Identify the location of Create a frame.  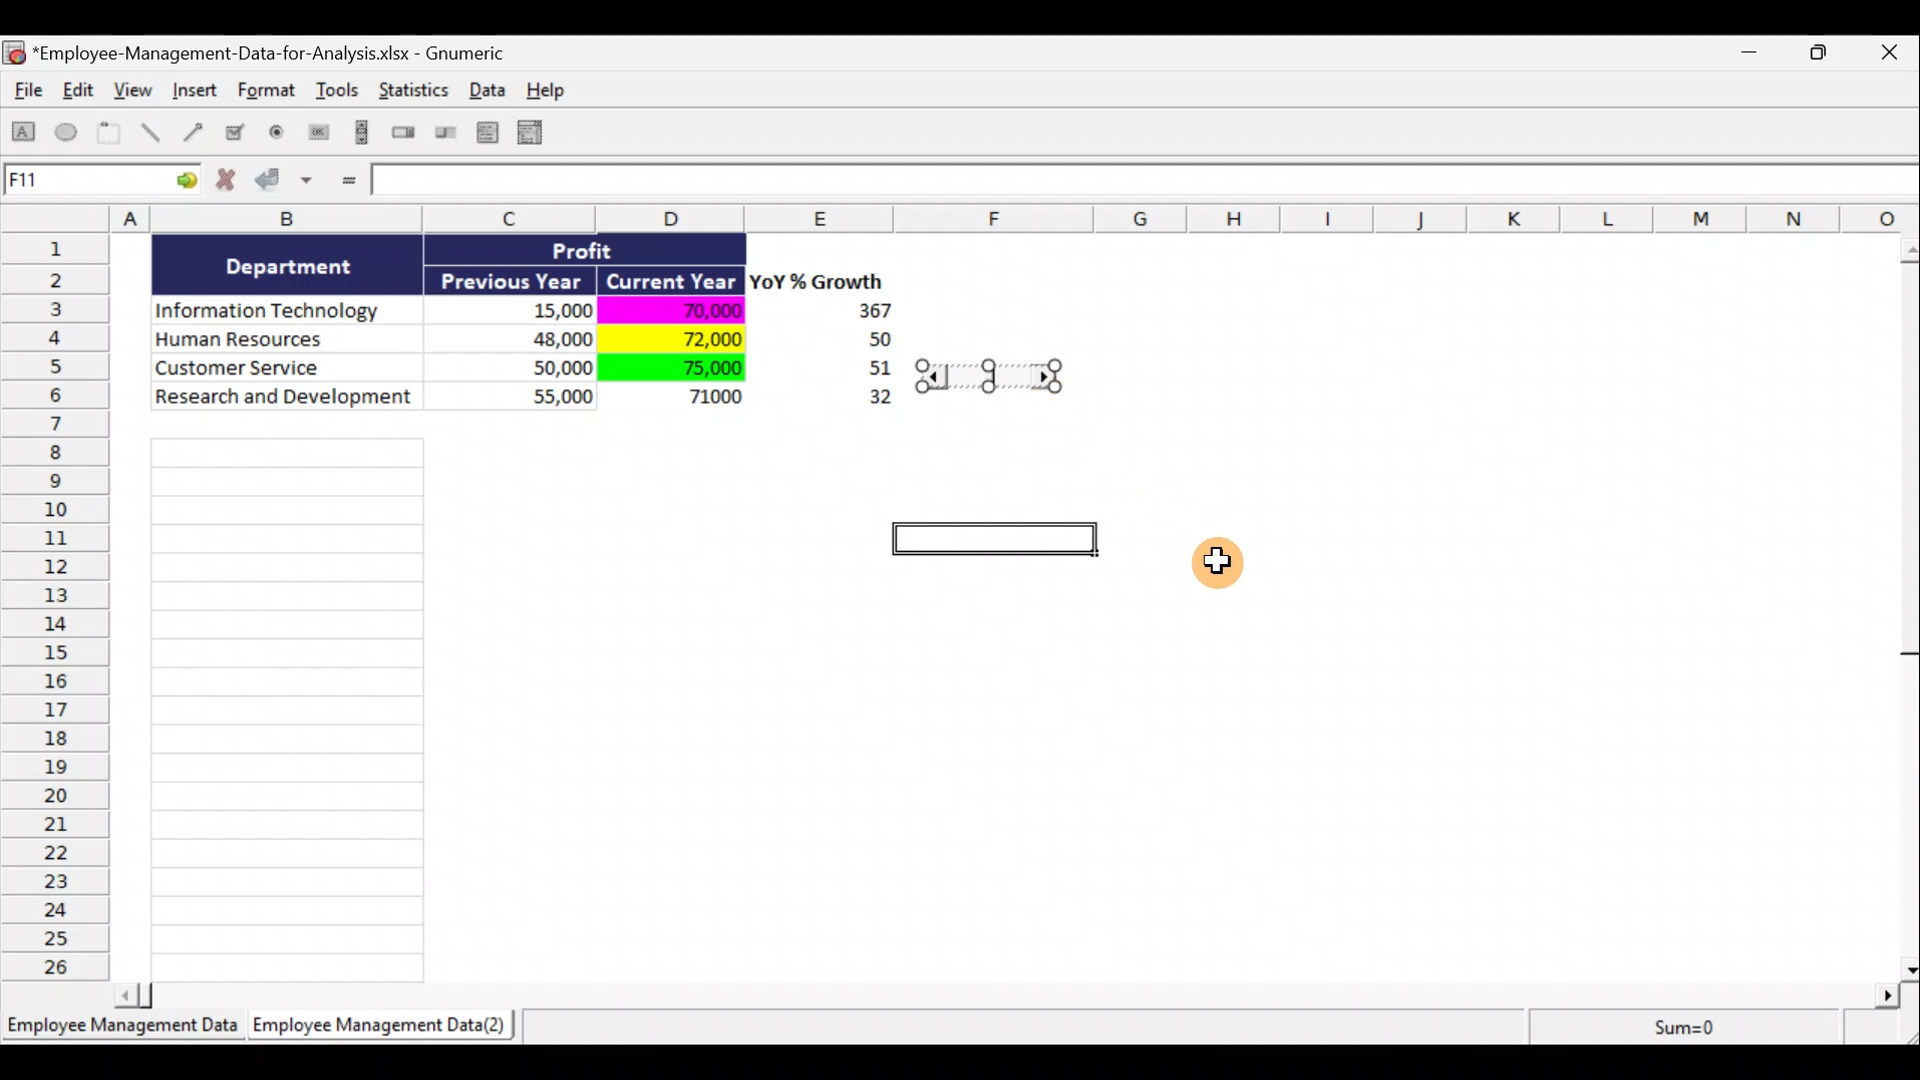
(109, 134).